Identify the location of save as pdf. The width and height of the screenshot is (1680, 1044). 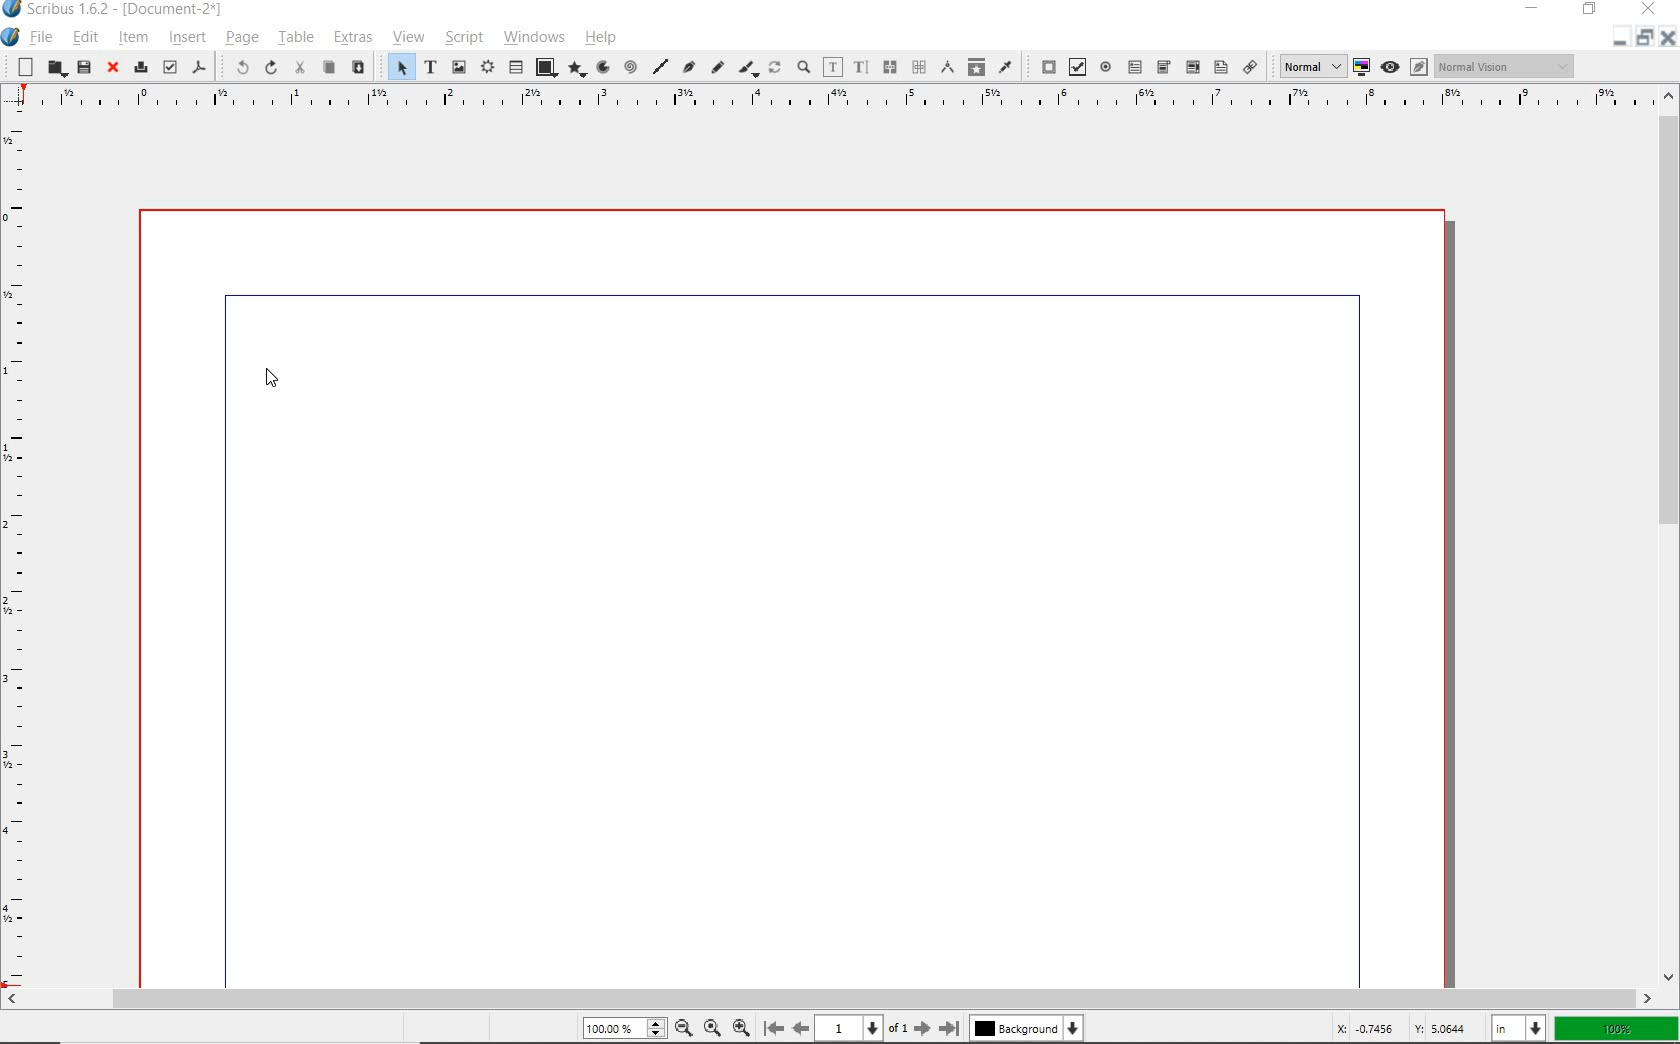
(200, 69).